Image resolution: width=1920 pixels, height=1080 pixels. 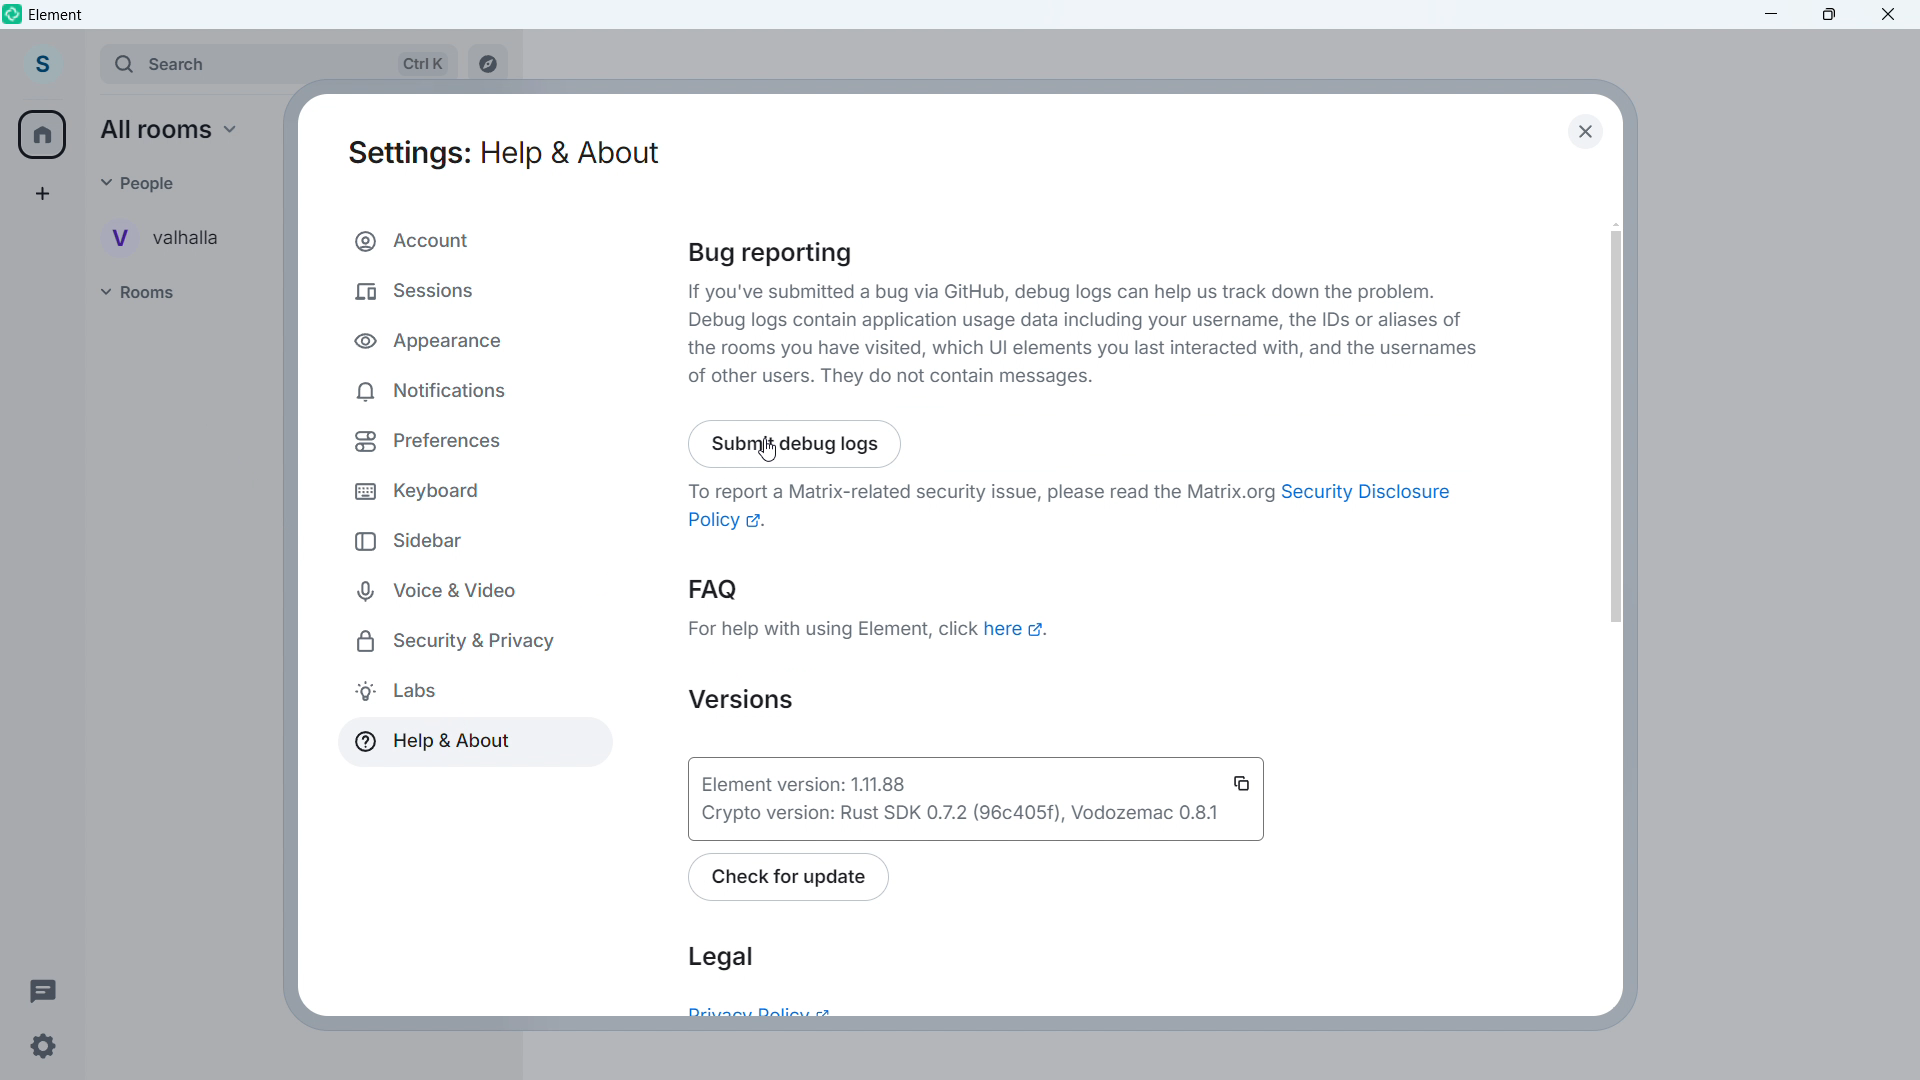 What do you see at coordinates (394, 692) in the screenshot?
I see `Labs ` at bounding box center [394, 692].